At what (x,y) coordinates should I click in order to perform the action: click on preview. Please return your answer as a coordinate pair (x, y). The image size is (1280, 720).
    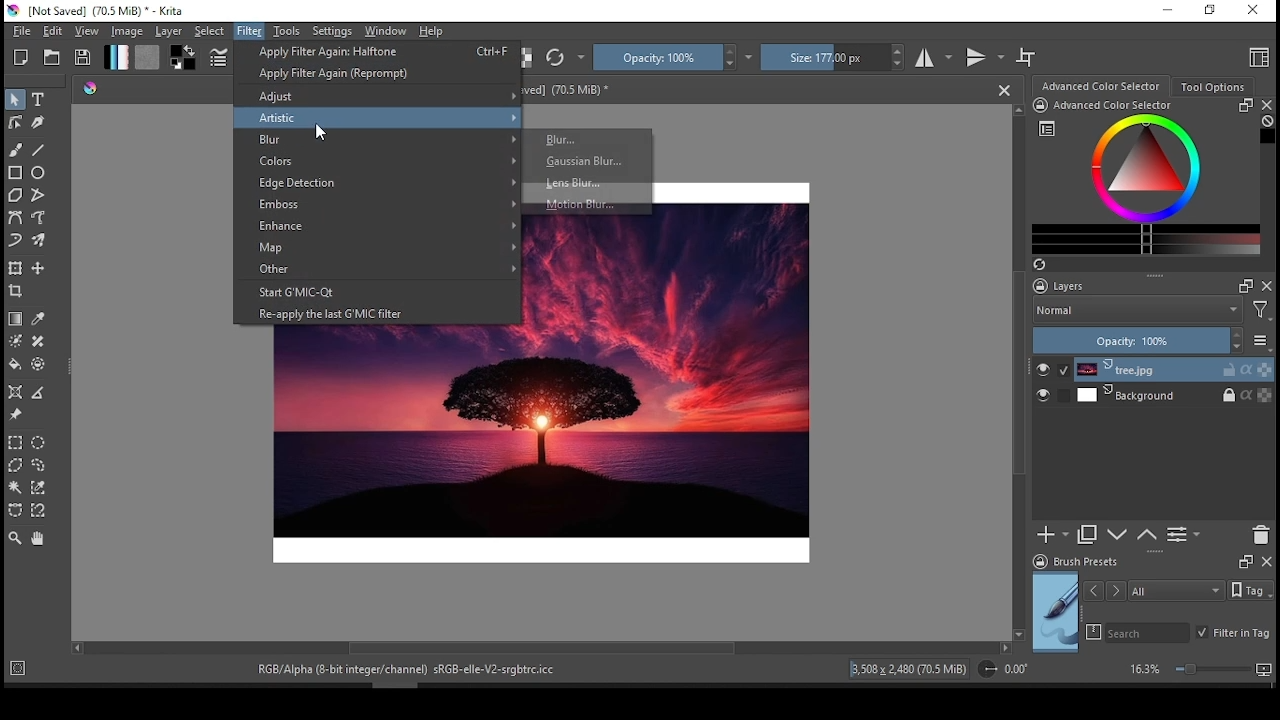
    Looking at the image, I should click on (1056, 613).